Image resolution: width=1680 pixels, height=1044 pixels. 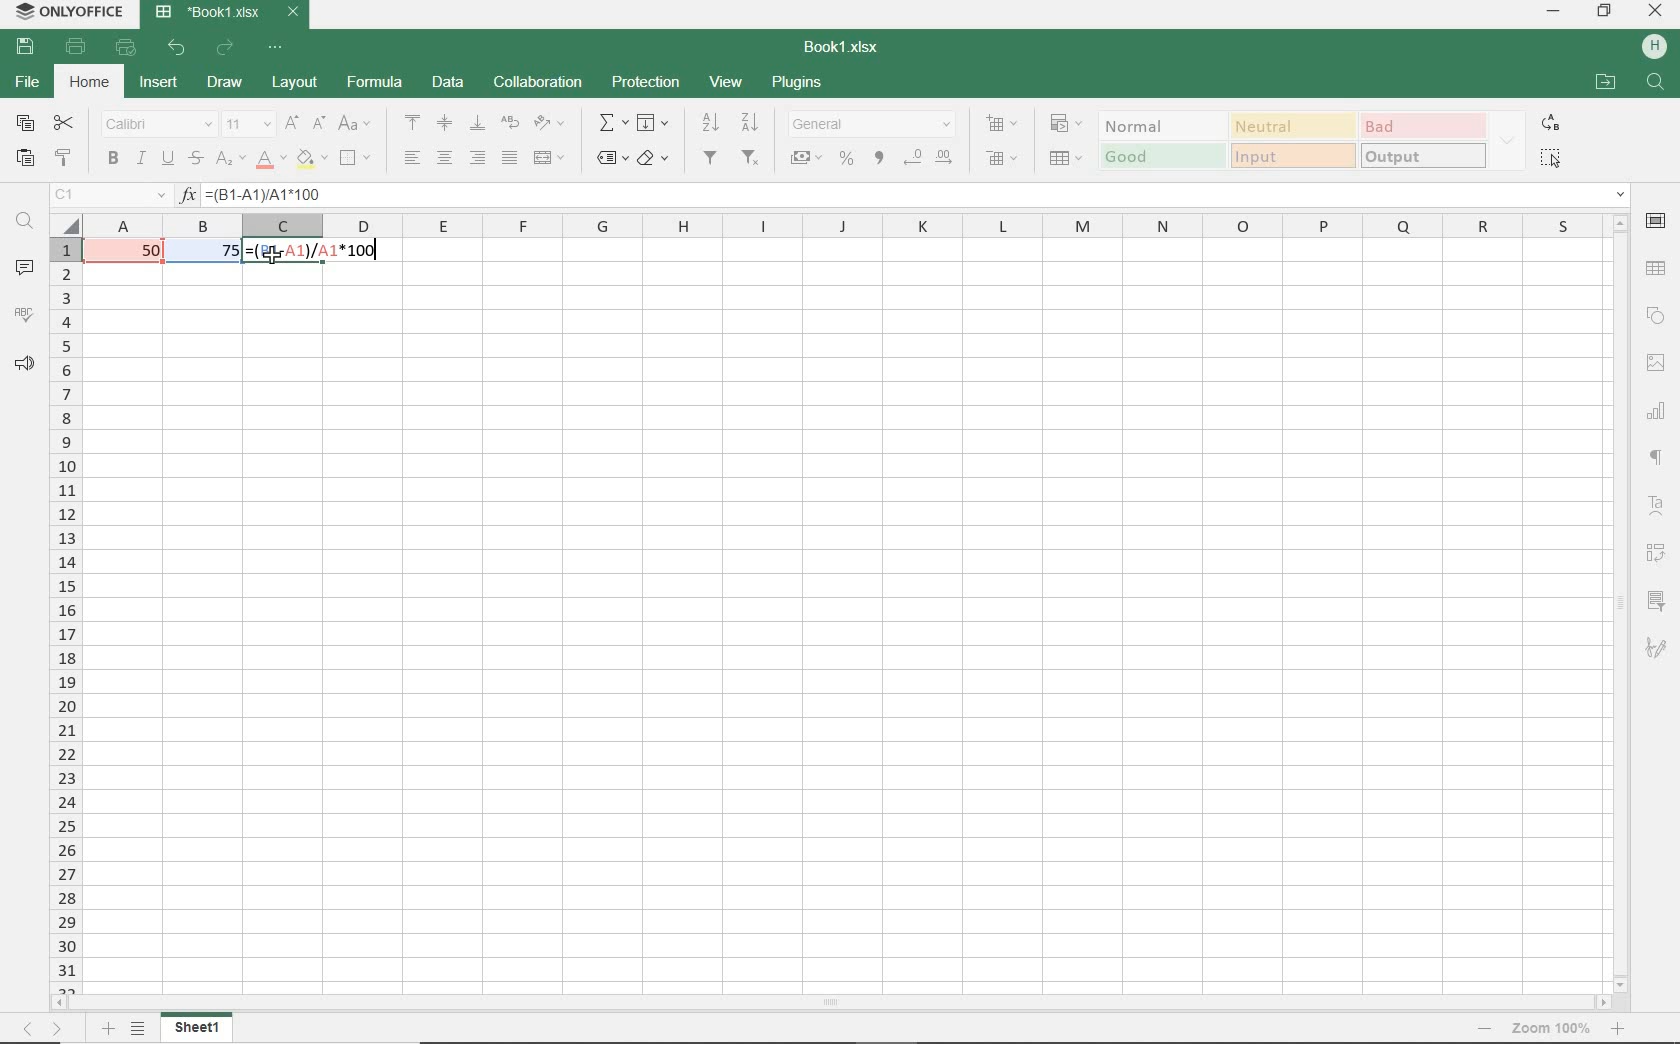 What do you see at coordinates (654, 124) in the screenshot?
I see `fill` at bounding box center [654, 124].